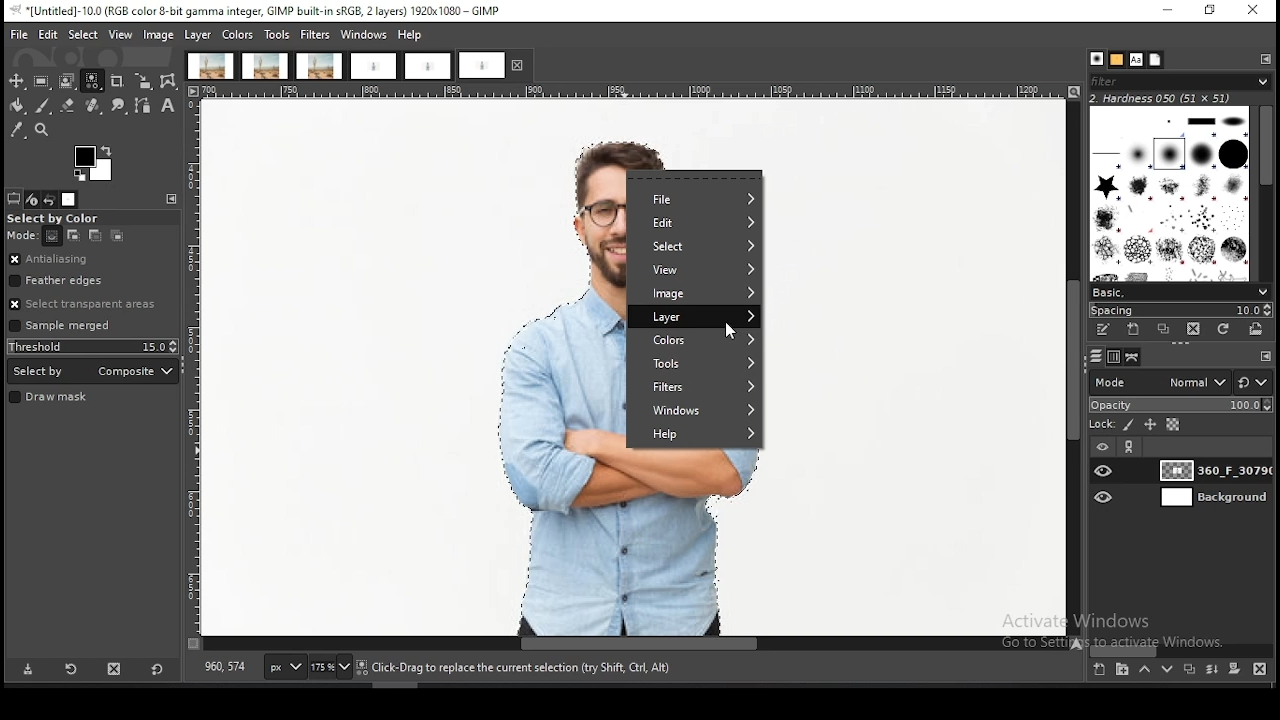 The image size is (1280, 720). I want to click on paintbrush tool, so click(43, 106).